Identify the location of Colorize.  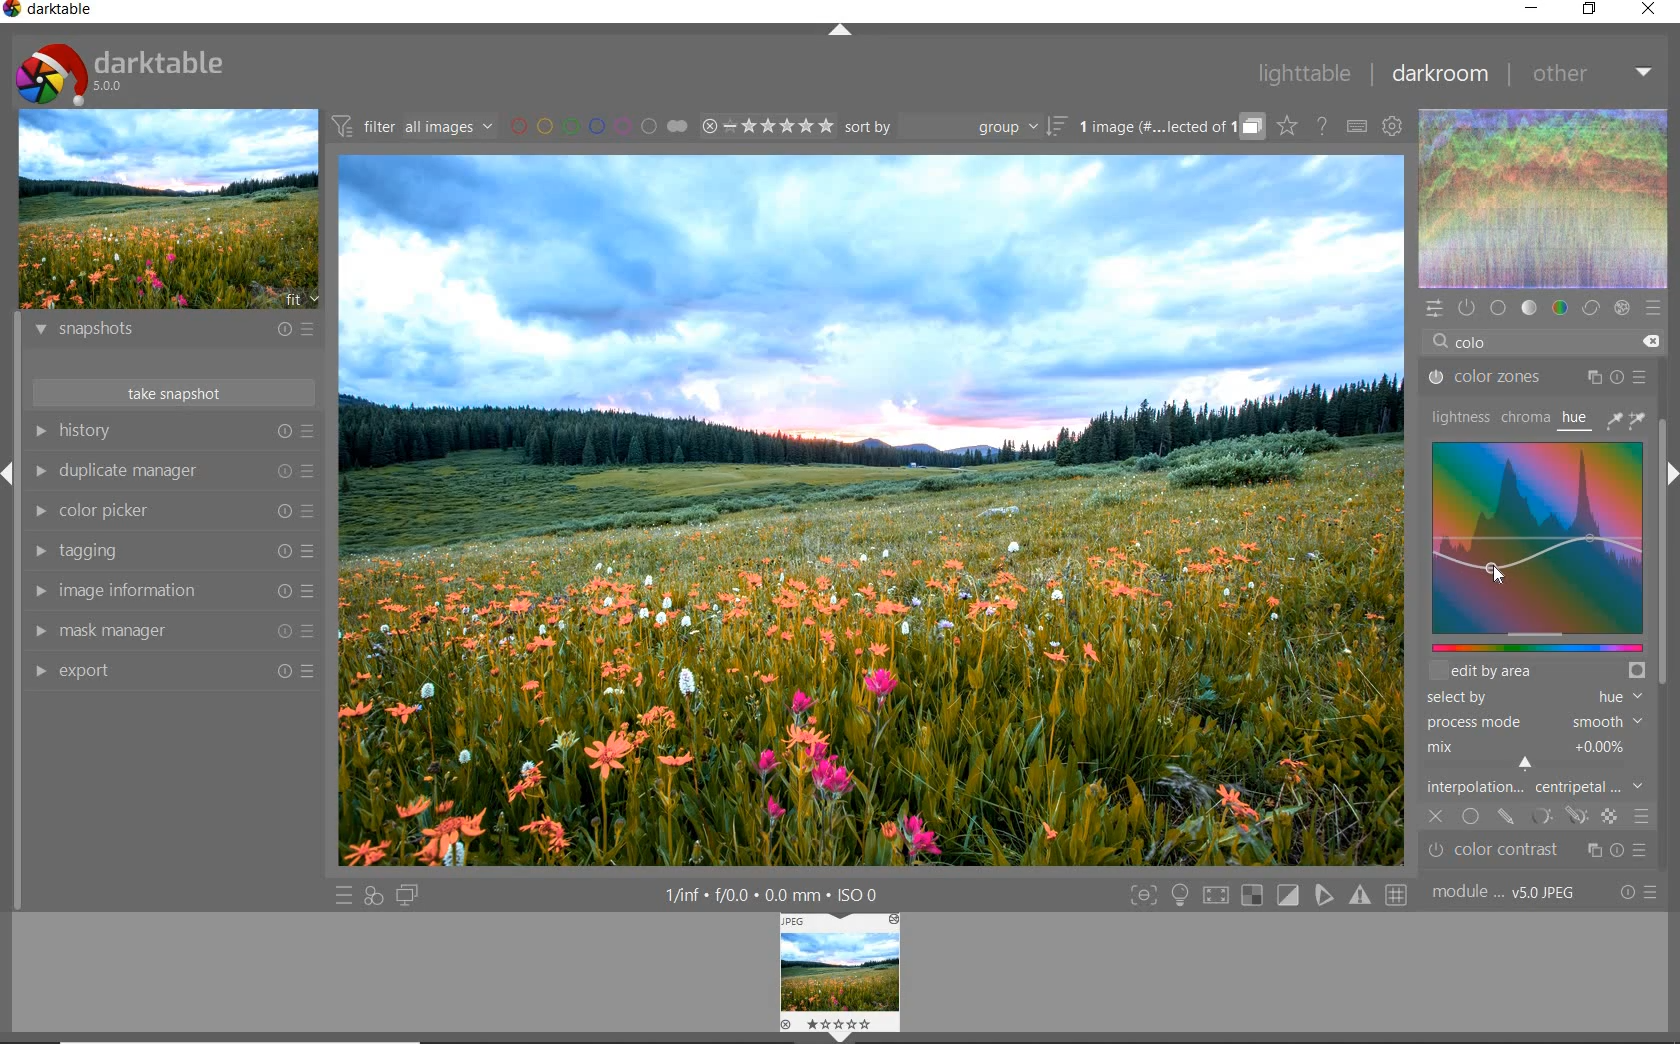
(1539, 554).